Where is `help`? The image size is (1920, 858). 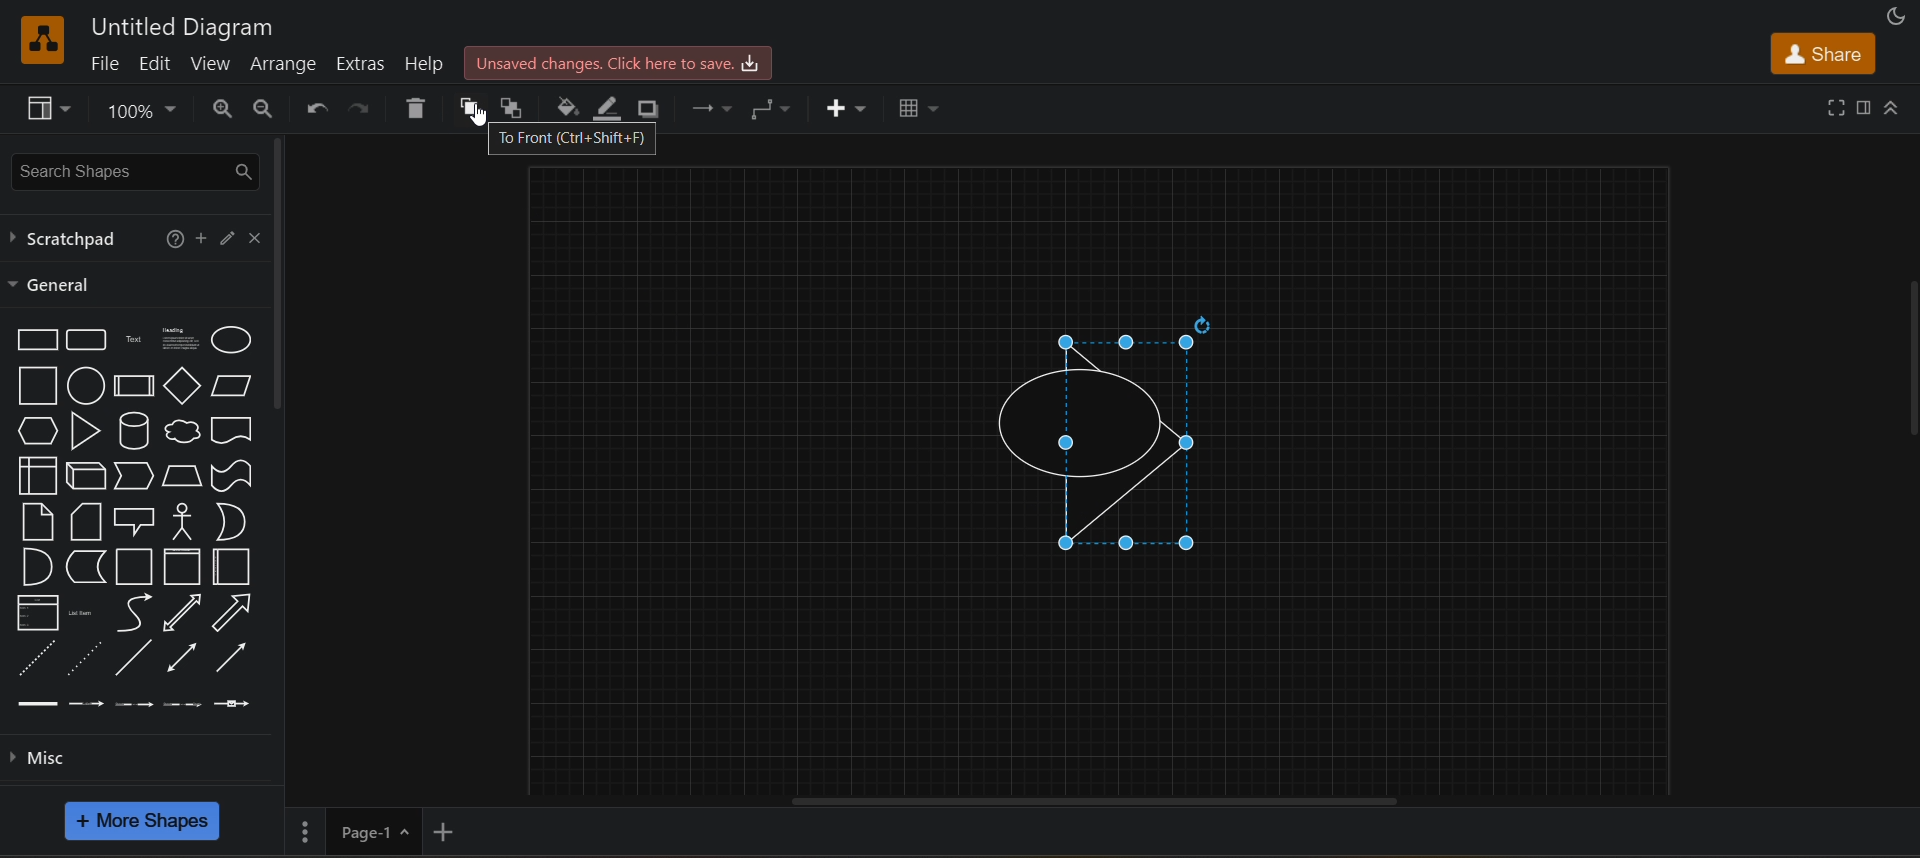
help is located at coordinates (175, 242).